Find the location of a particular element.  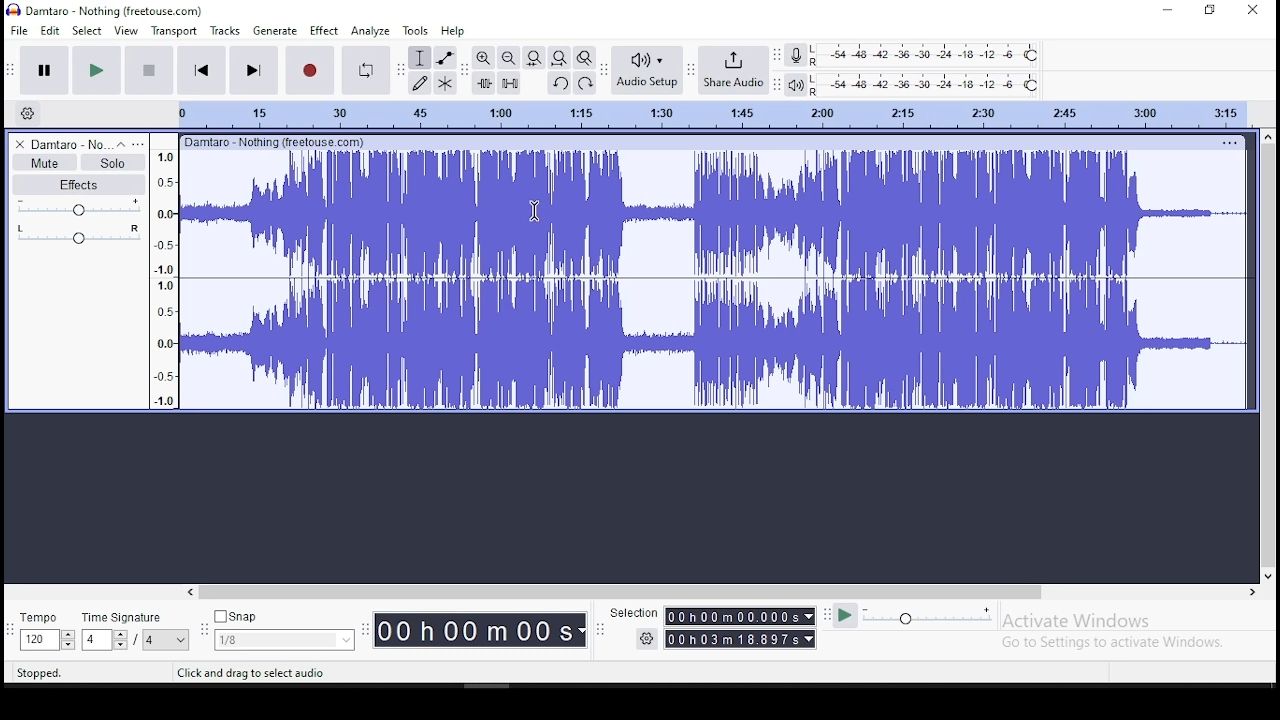

fit project to width is located at coordinates (558, 57).